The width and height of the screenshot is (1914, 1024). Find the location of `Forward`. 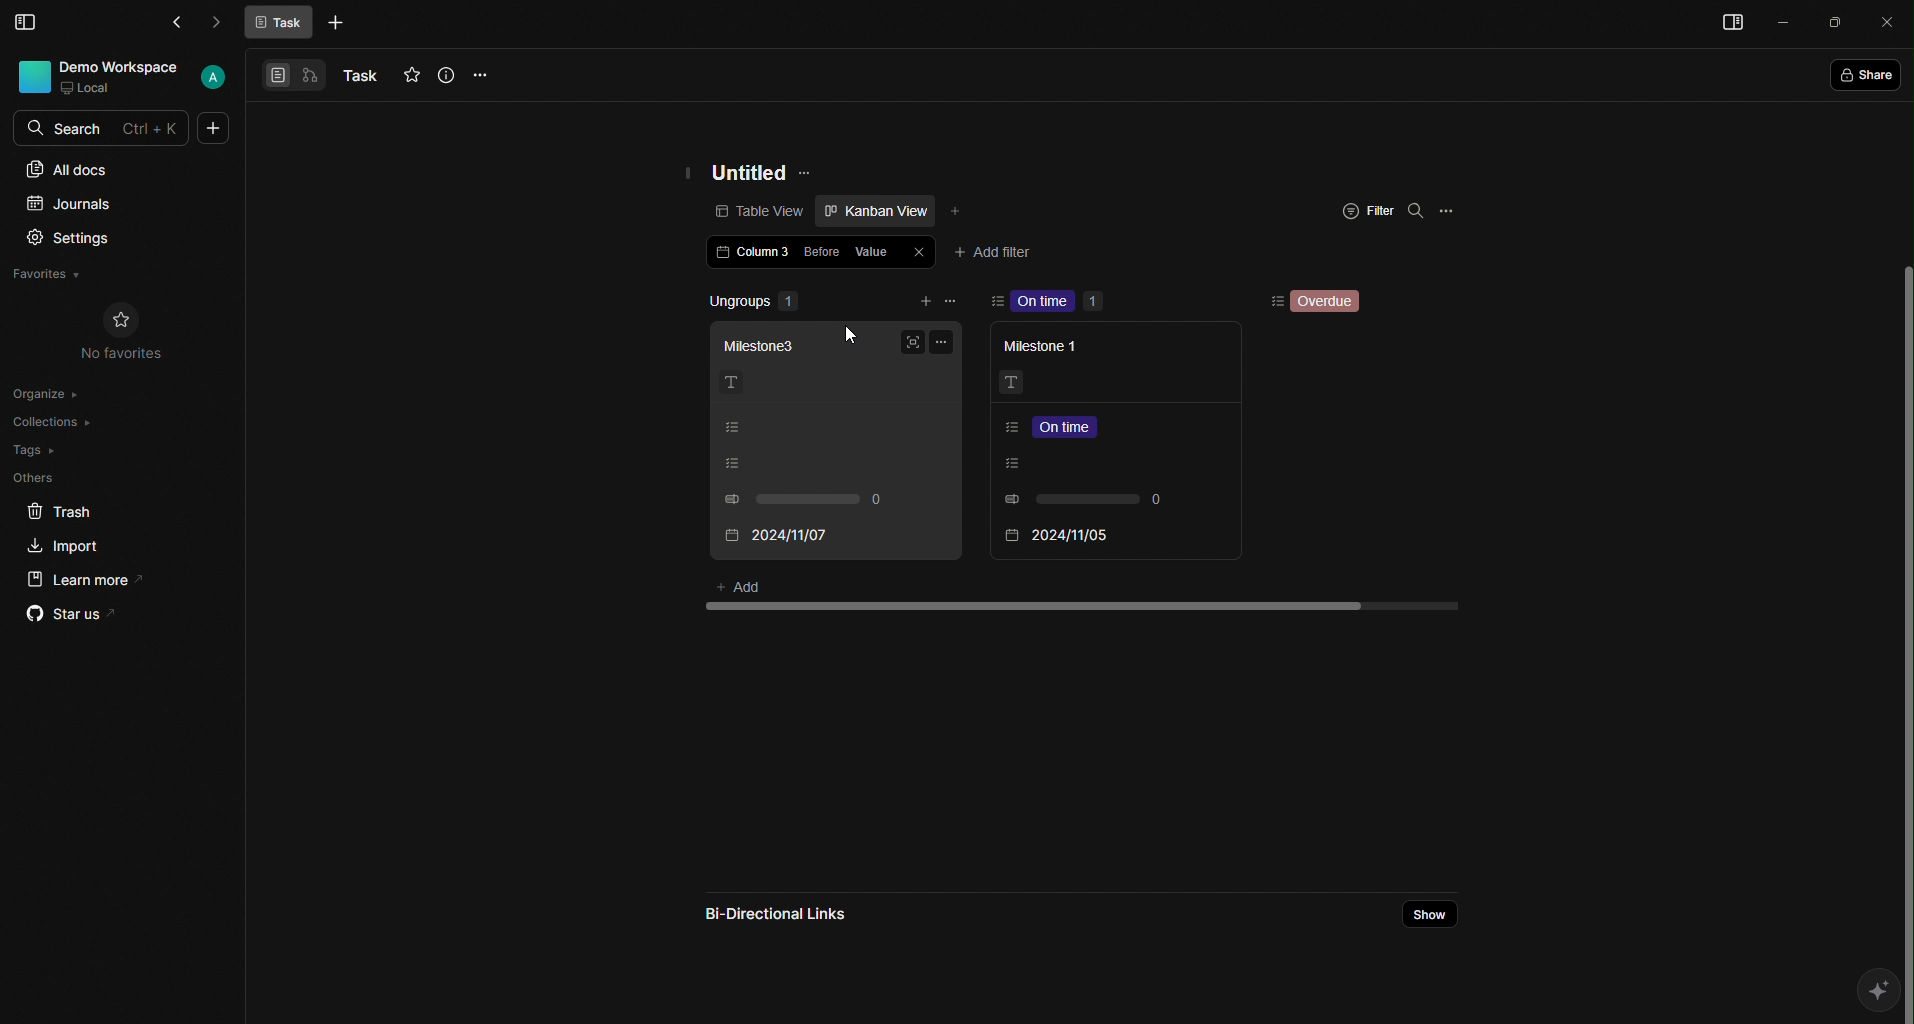

Forward is located at coordinates (214, 23).